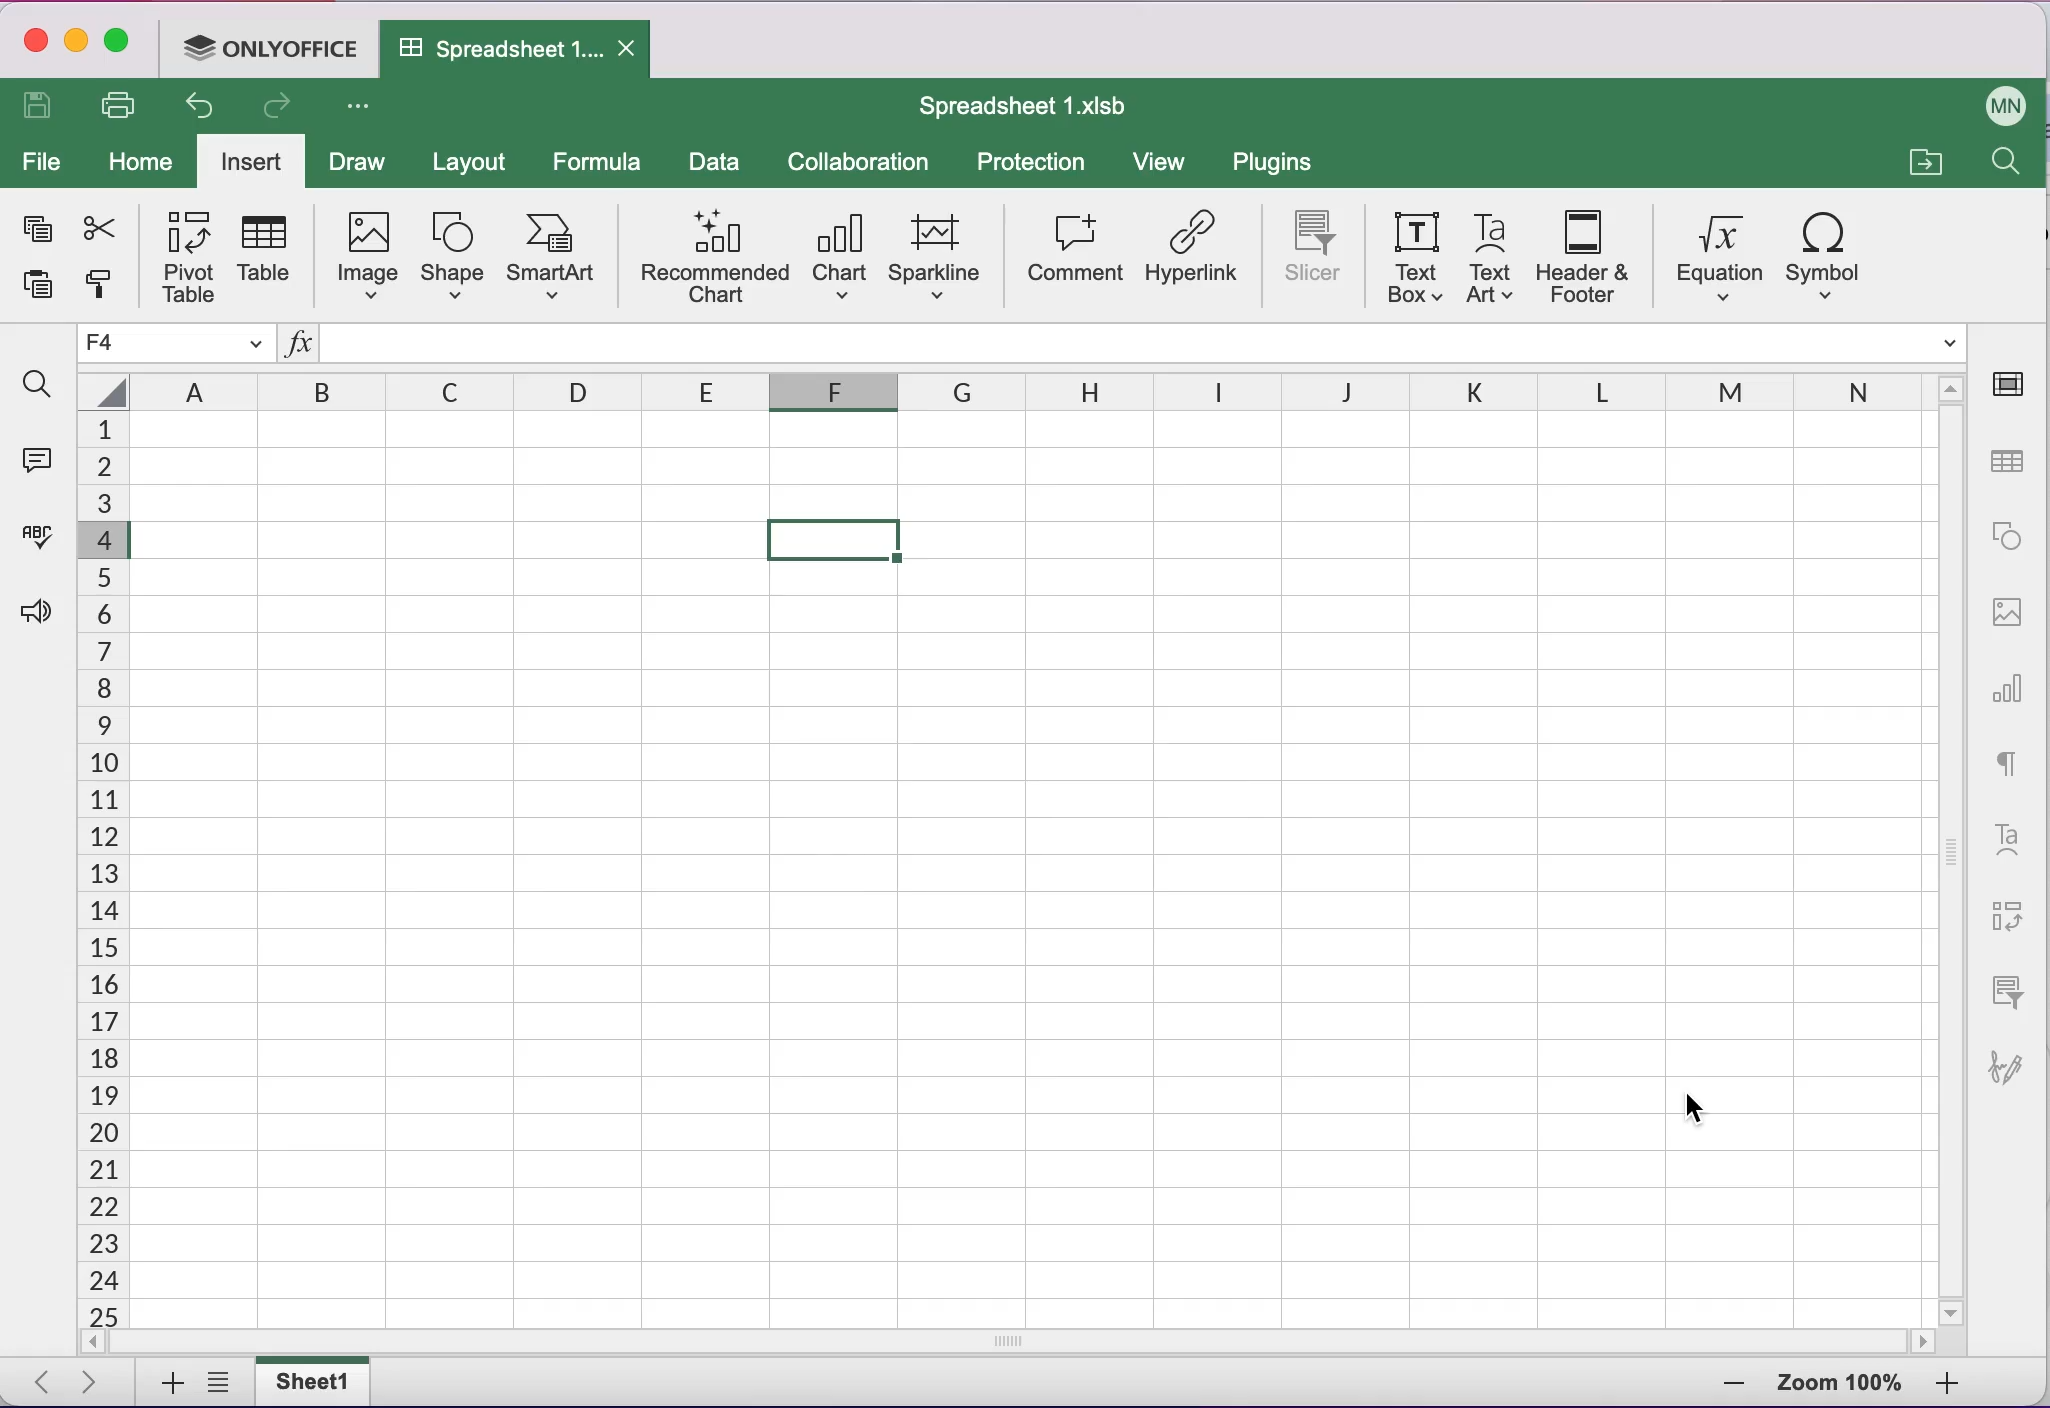 The width and height of the screenshot is (2050, 1408). Describe the element at coordinates (274, 108) in the screenshot. I see `forwards` at that location.